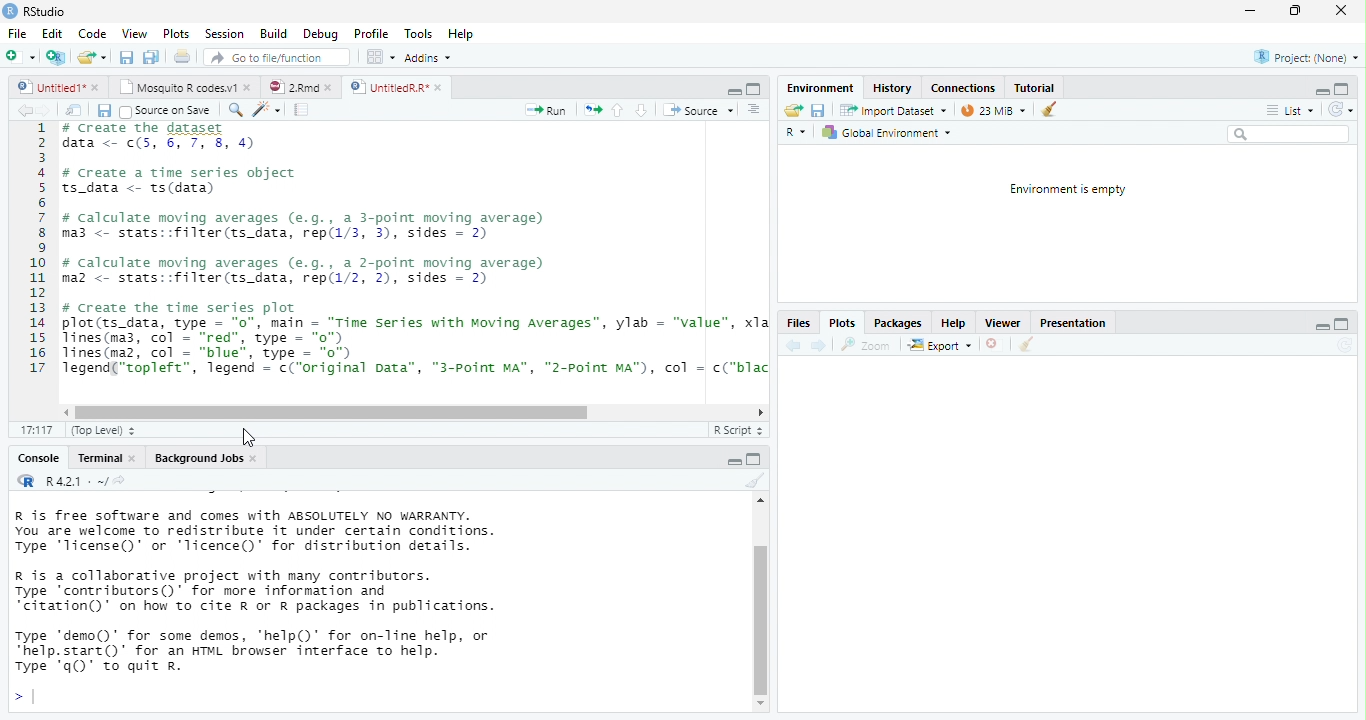 The width and height of the screenshot is (1366, 720). Describe the element at coordinates (547, 111) in the screenshot. I see `Run` at that location.